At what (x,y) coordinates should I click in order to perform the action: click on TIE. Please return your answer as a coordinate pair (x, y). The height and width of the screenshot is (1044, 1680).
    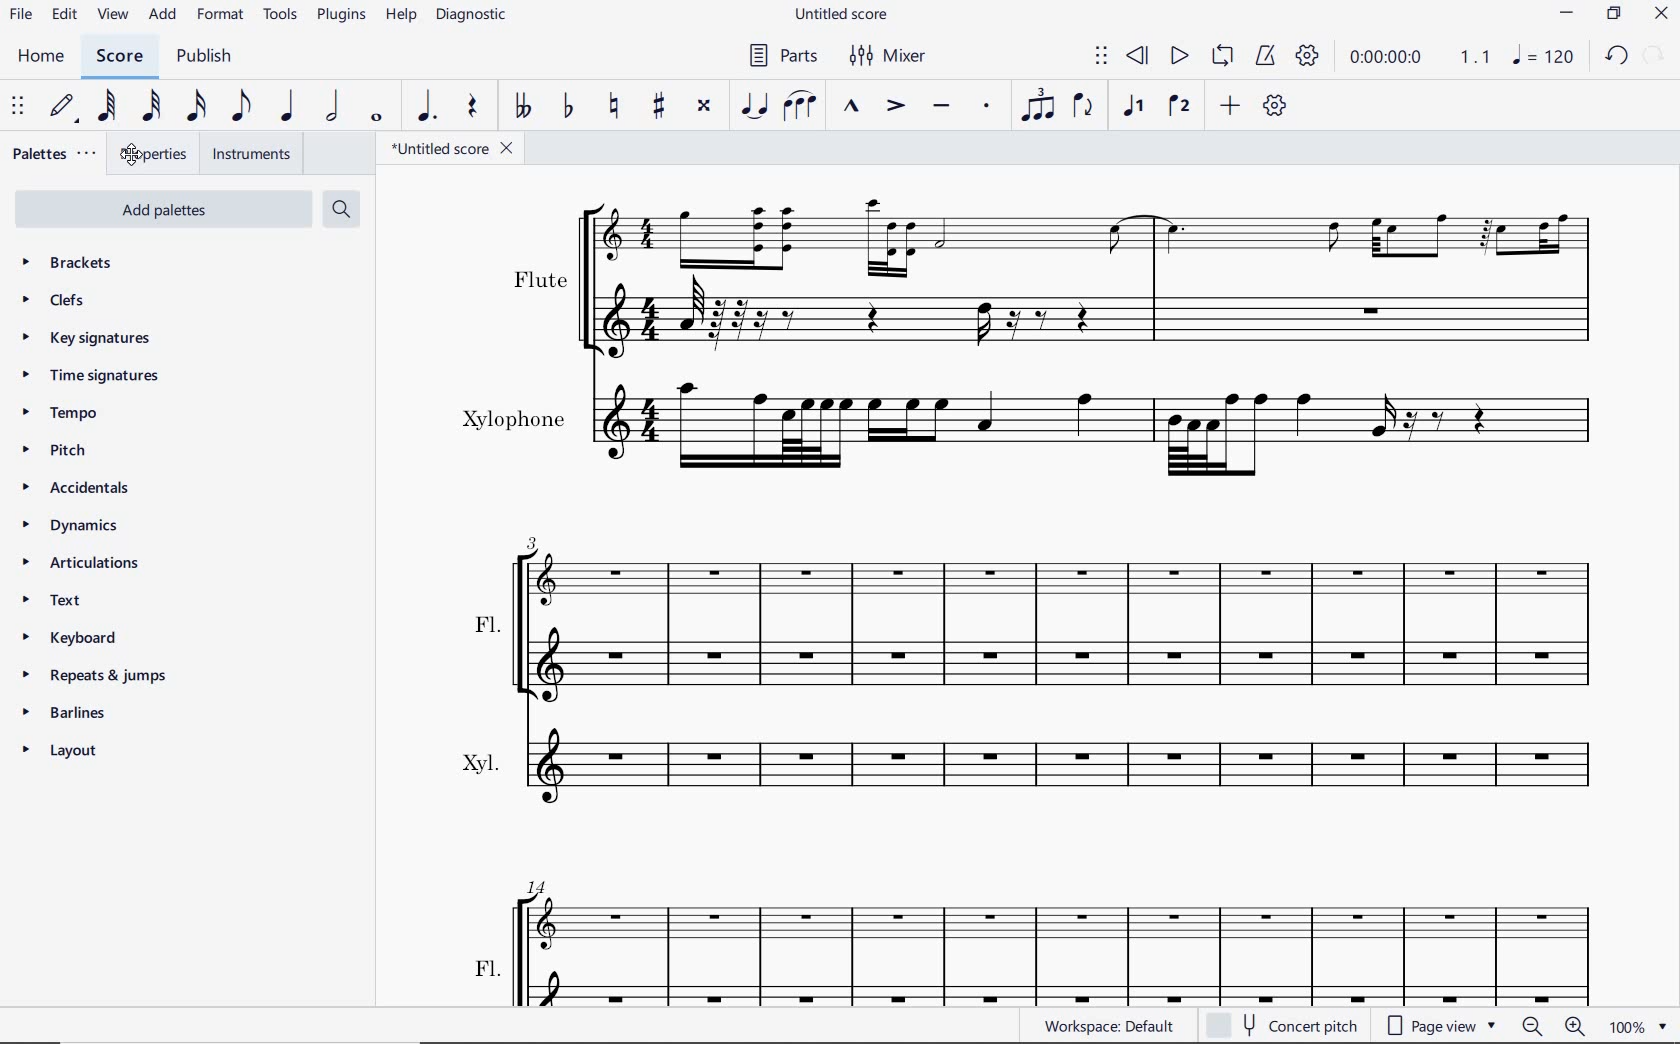
    Looking at the image, I should click on (755, 106).